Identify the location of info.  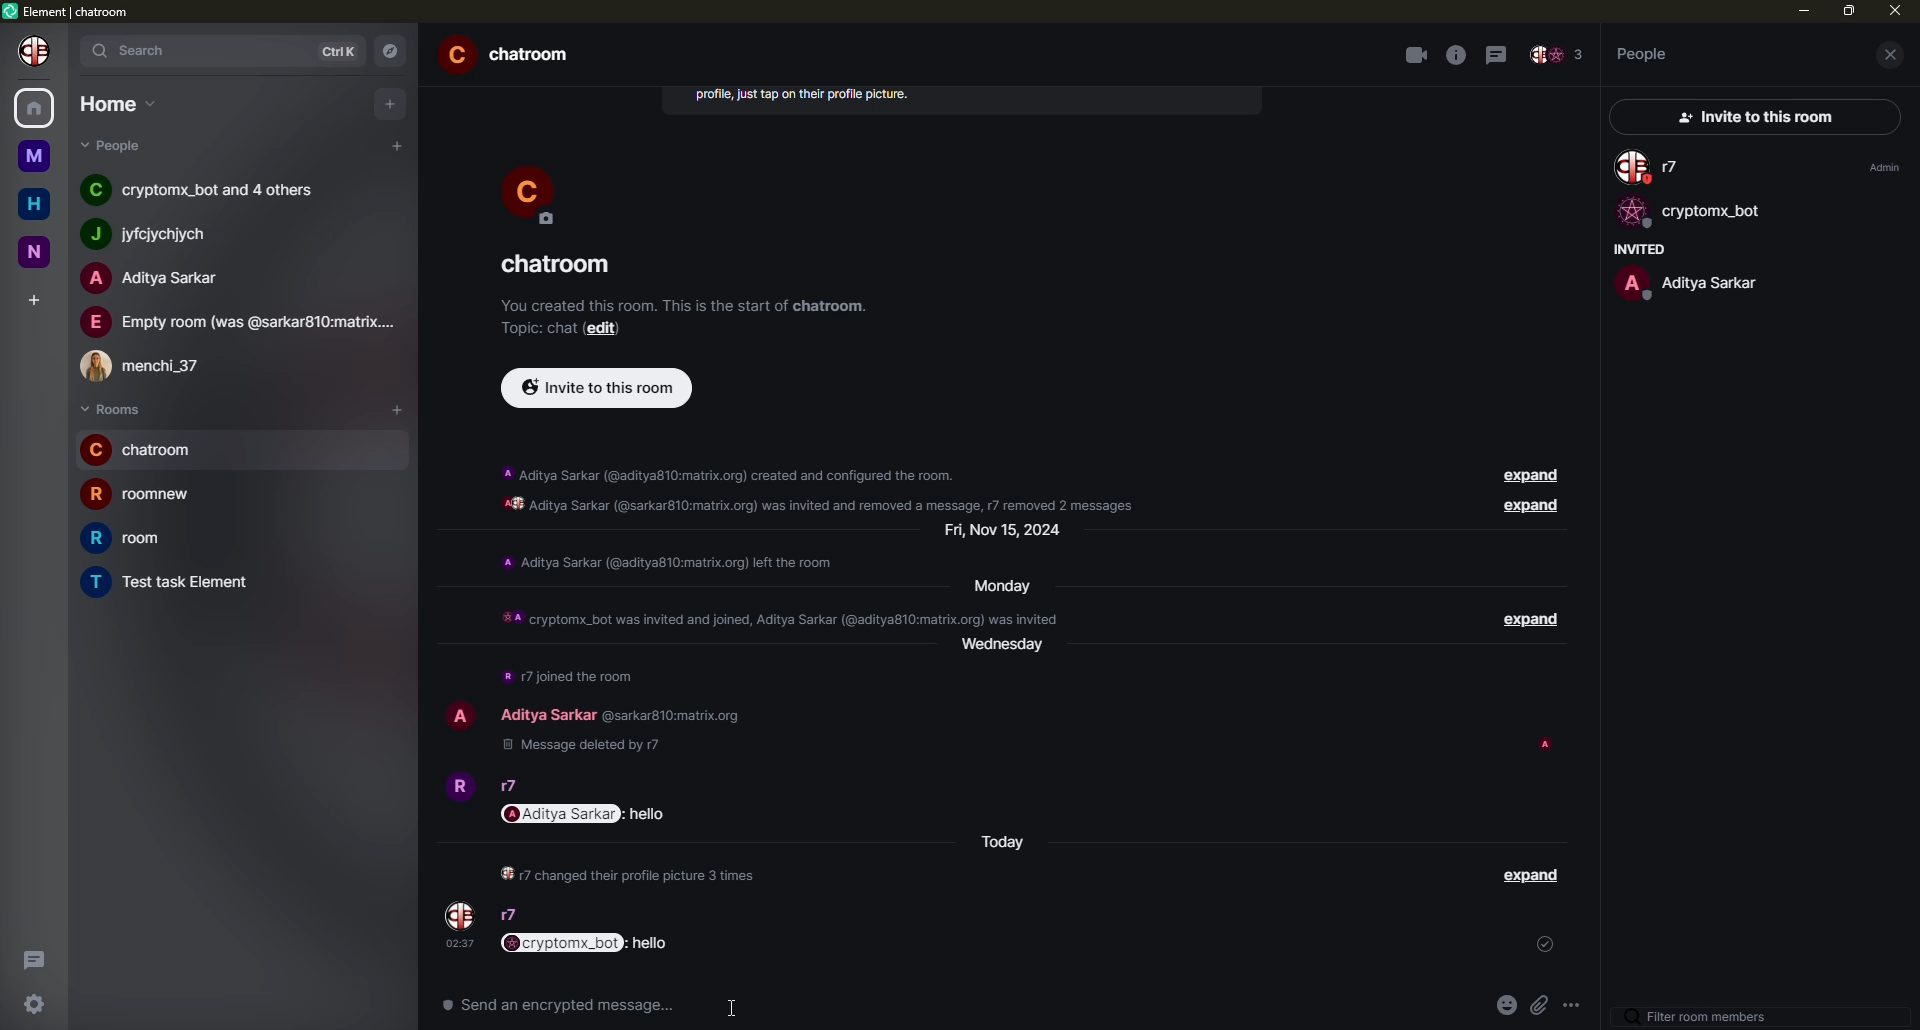
(678, 564).